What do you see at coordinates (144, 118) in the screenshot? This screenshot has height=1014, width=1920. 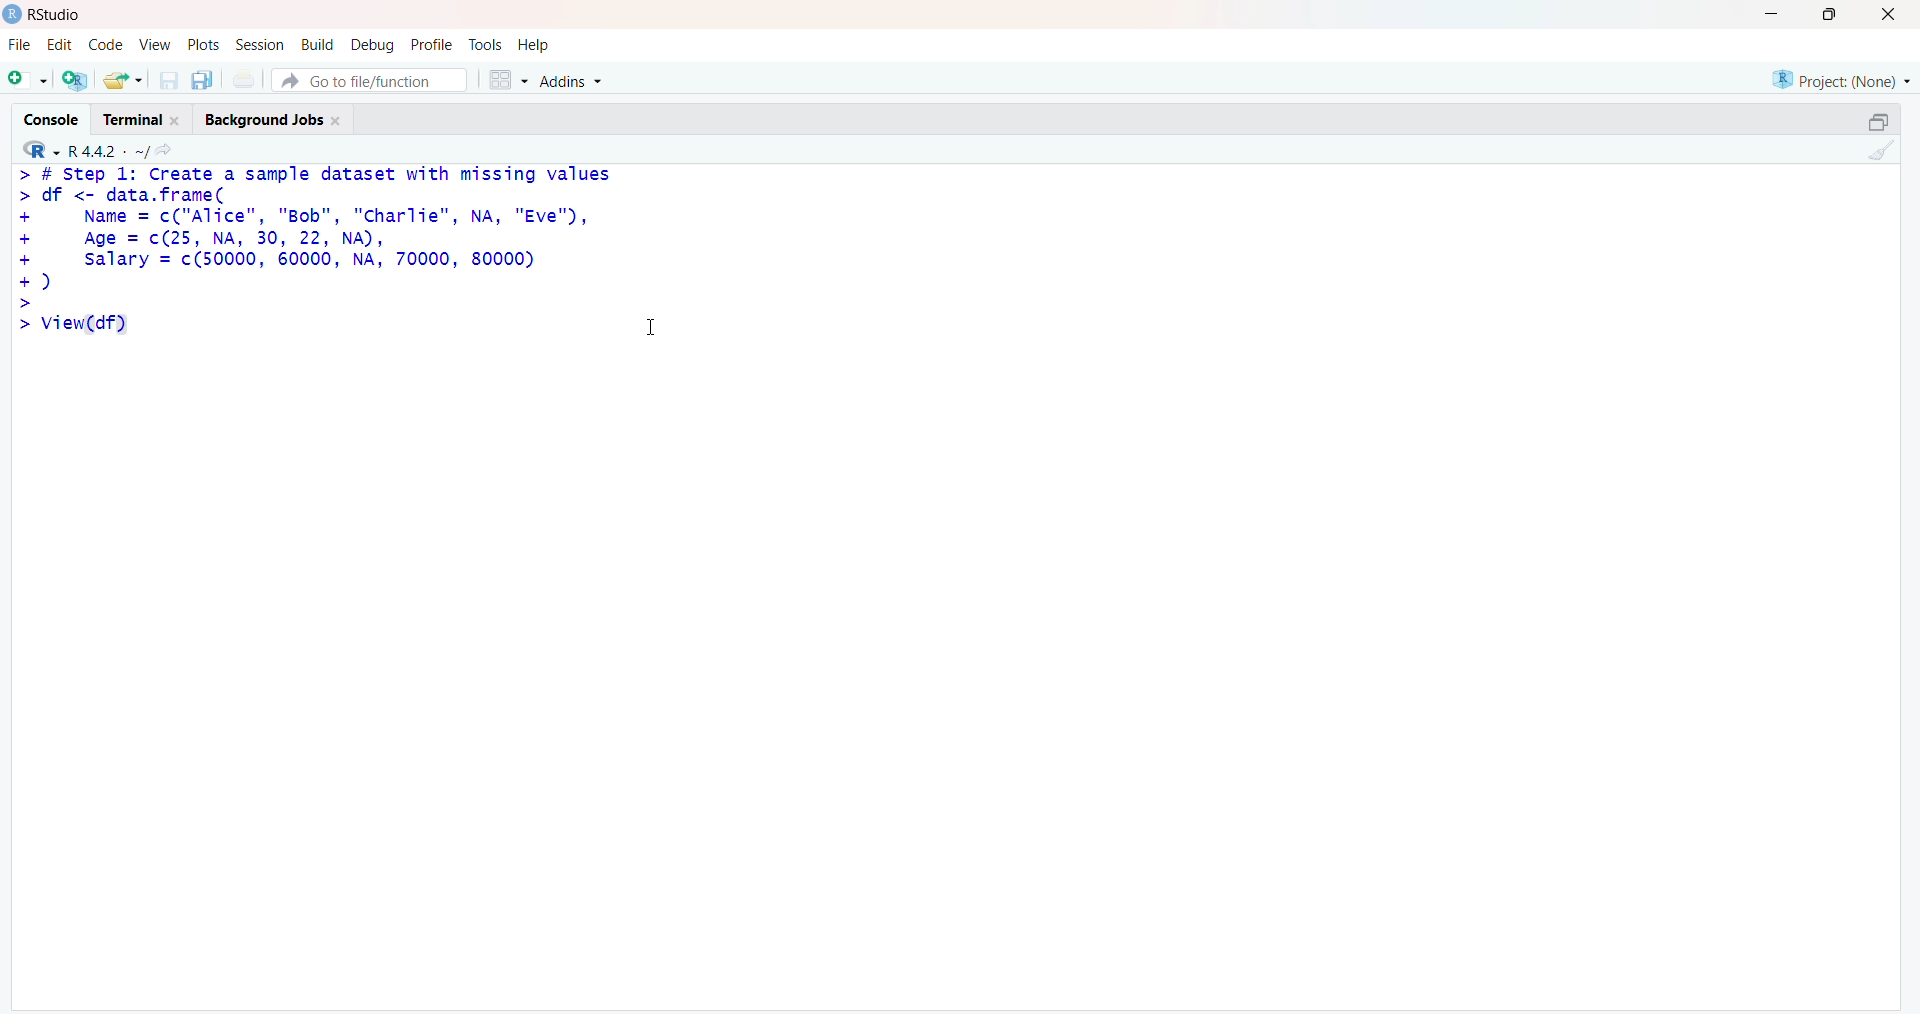 I see `Terminal` at bounding box center [144, 118].